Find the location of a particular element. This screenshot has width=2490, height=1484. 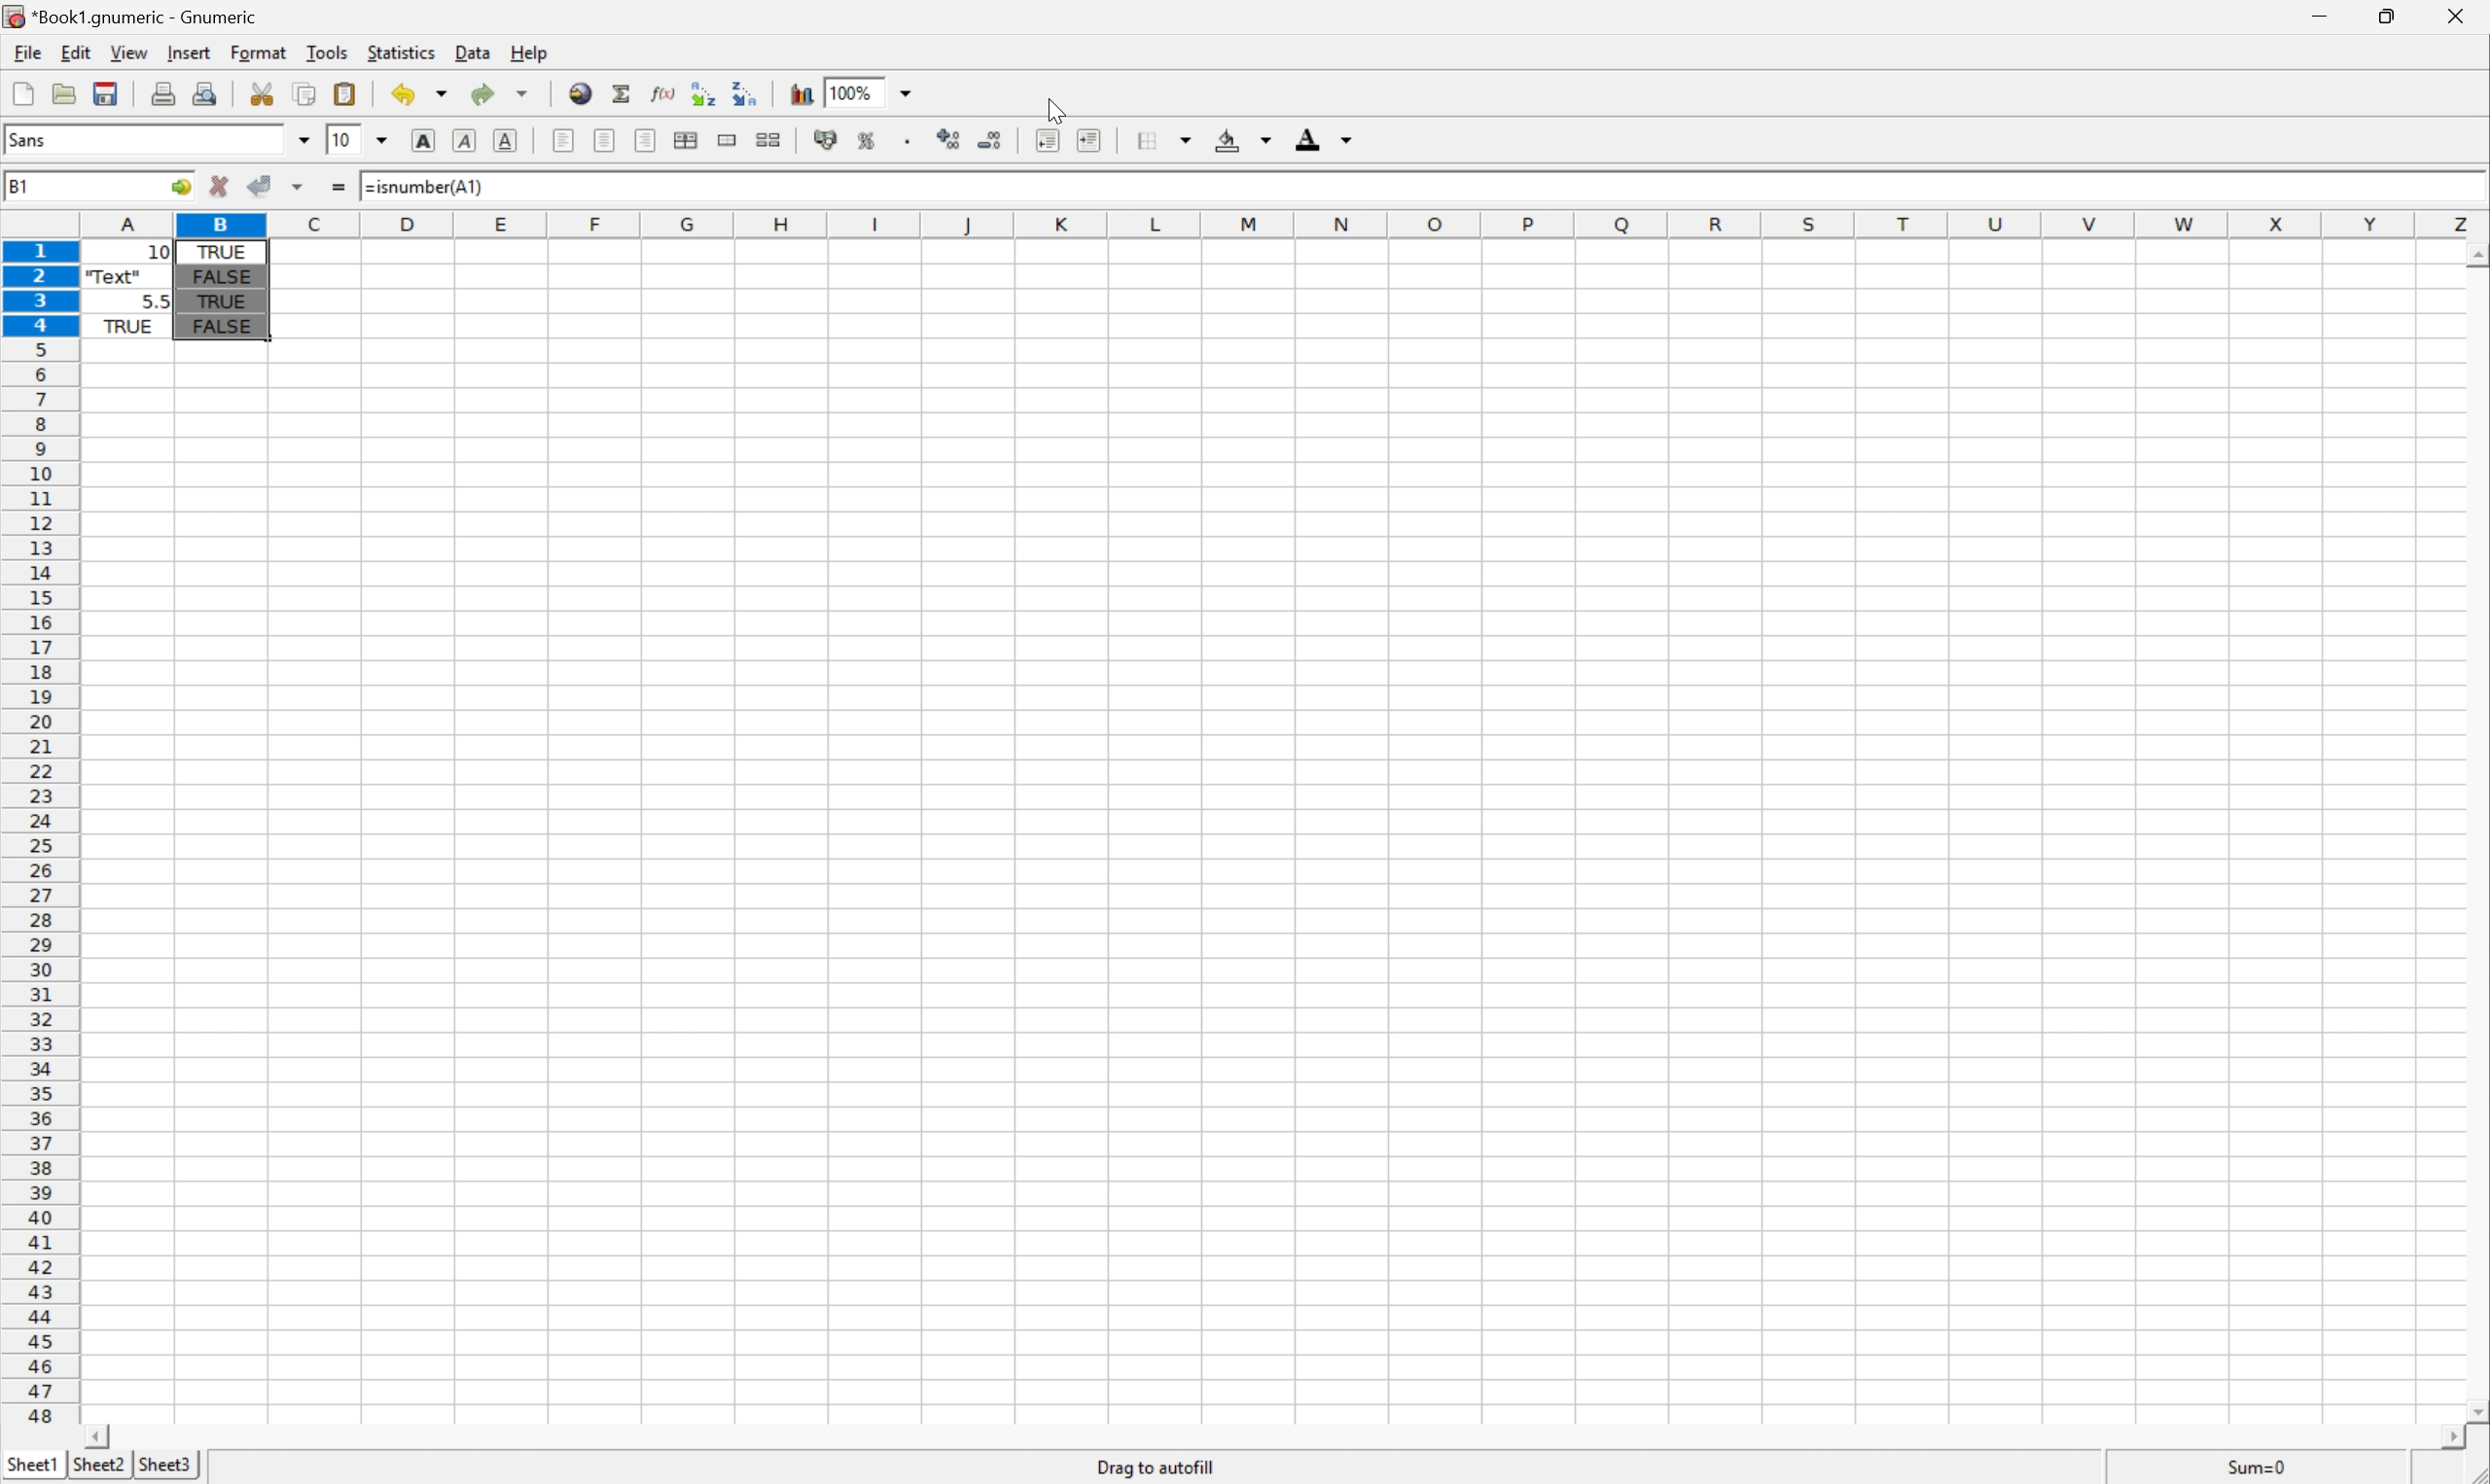

Underline is located at coordinates (506, 140).